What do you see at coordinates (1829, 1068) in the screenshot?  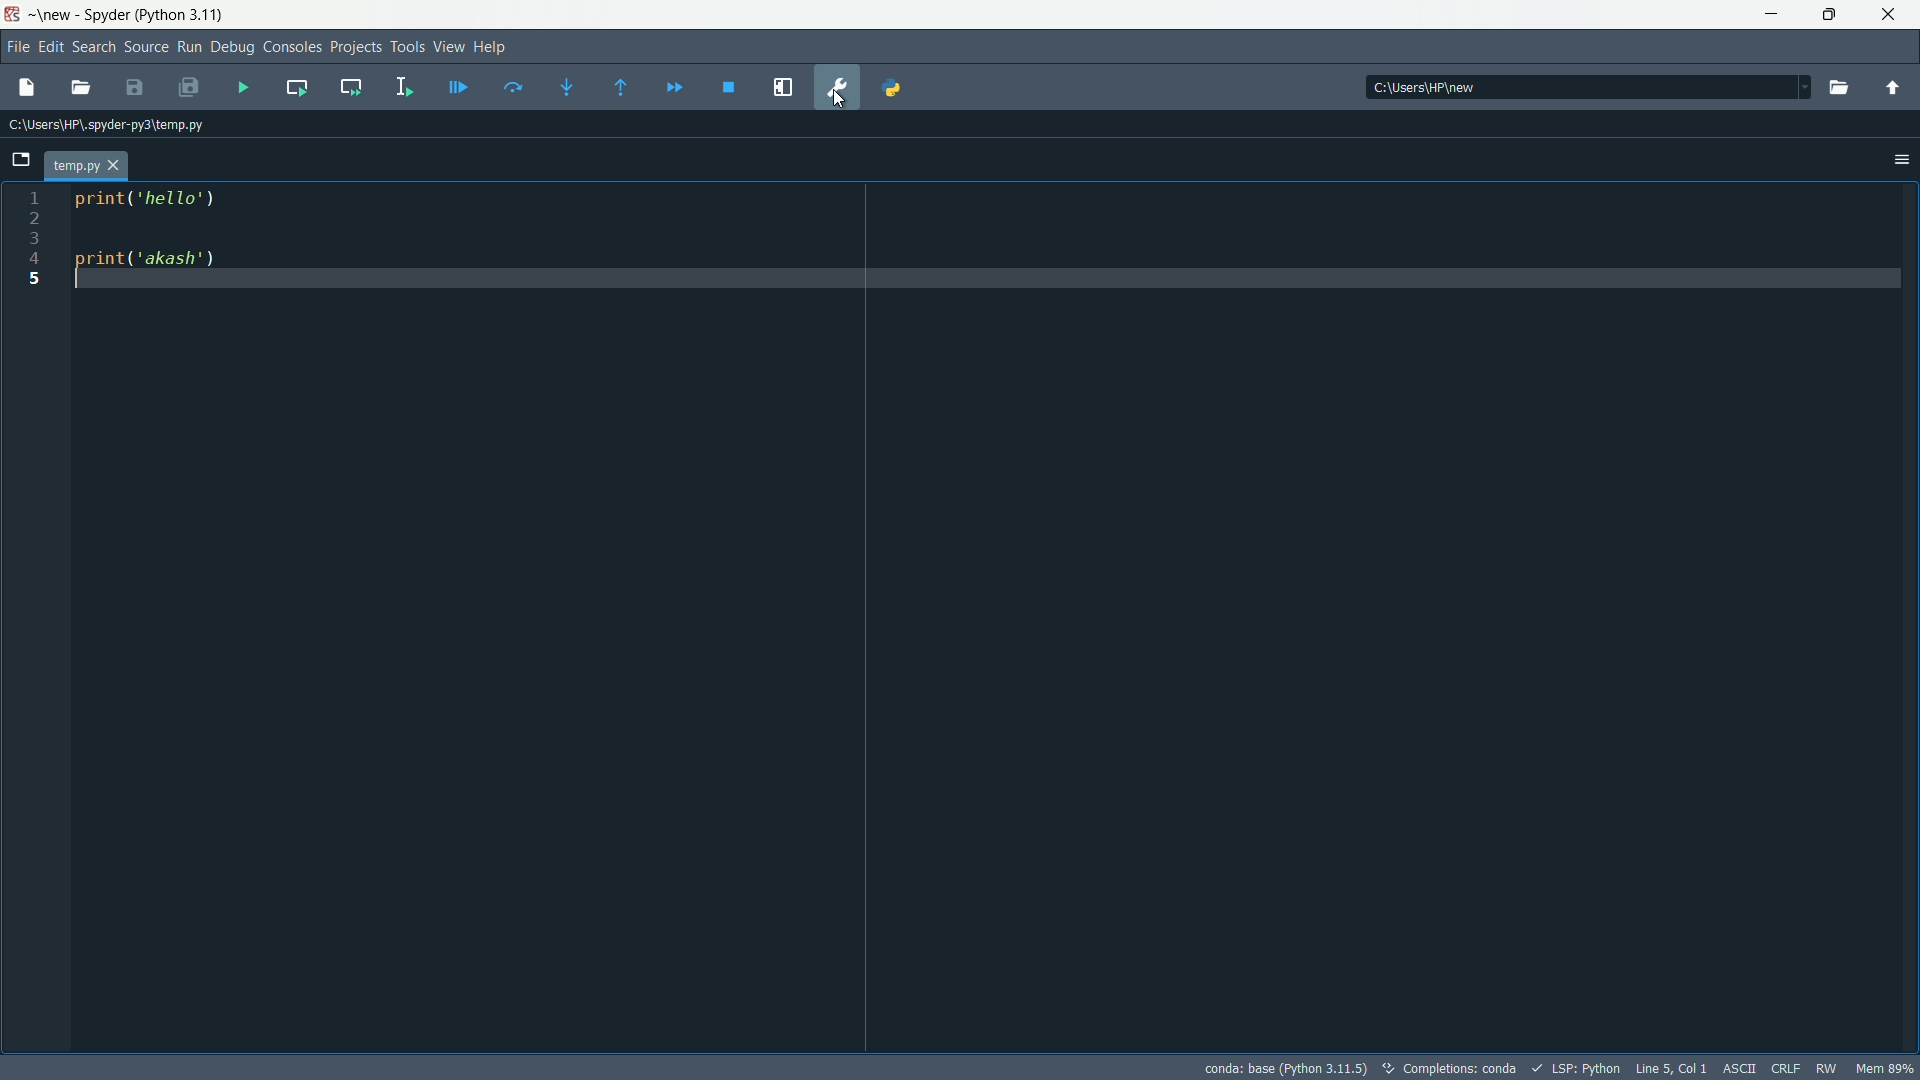 I see `rw` at bounding box center [1829, 1068].